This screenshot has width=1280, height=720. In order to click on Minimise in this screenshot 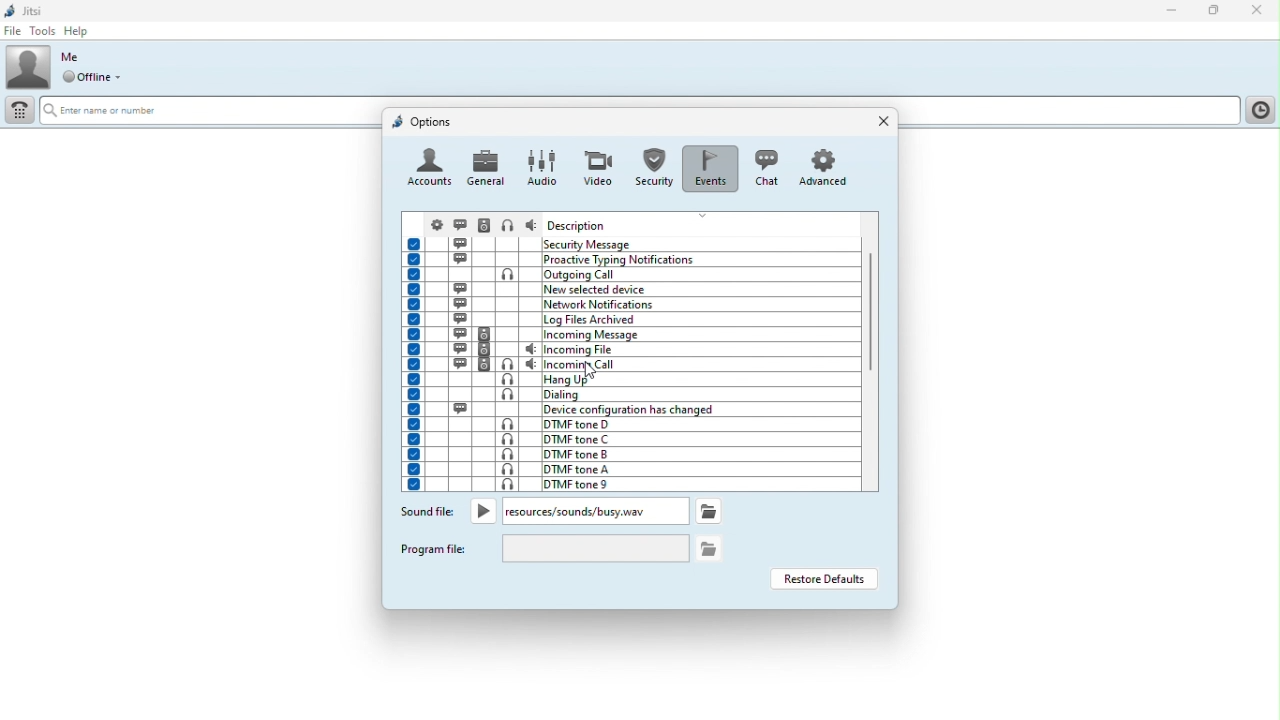, I will do `click(1176, 12)`.